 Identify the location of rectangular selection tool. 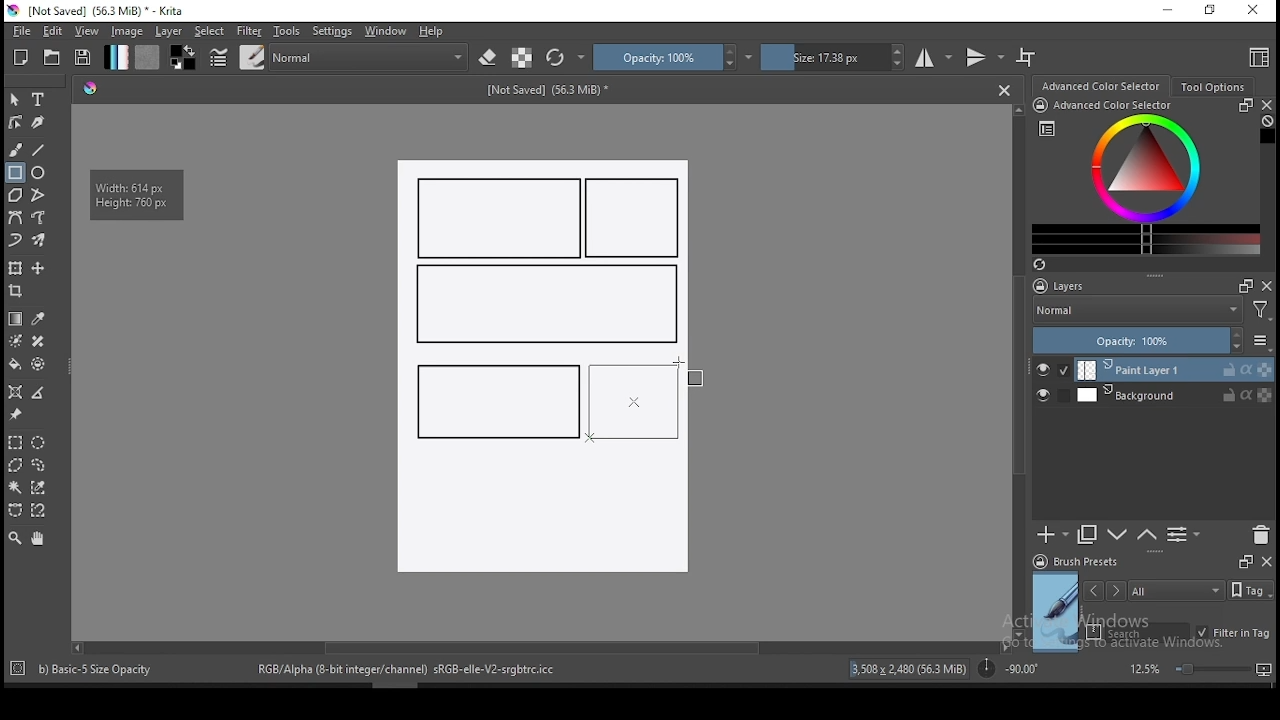
(14, 442).